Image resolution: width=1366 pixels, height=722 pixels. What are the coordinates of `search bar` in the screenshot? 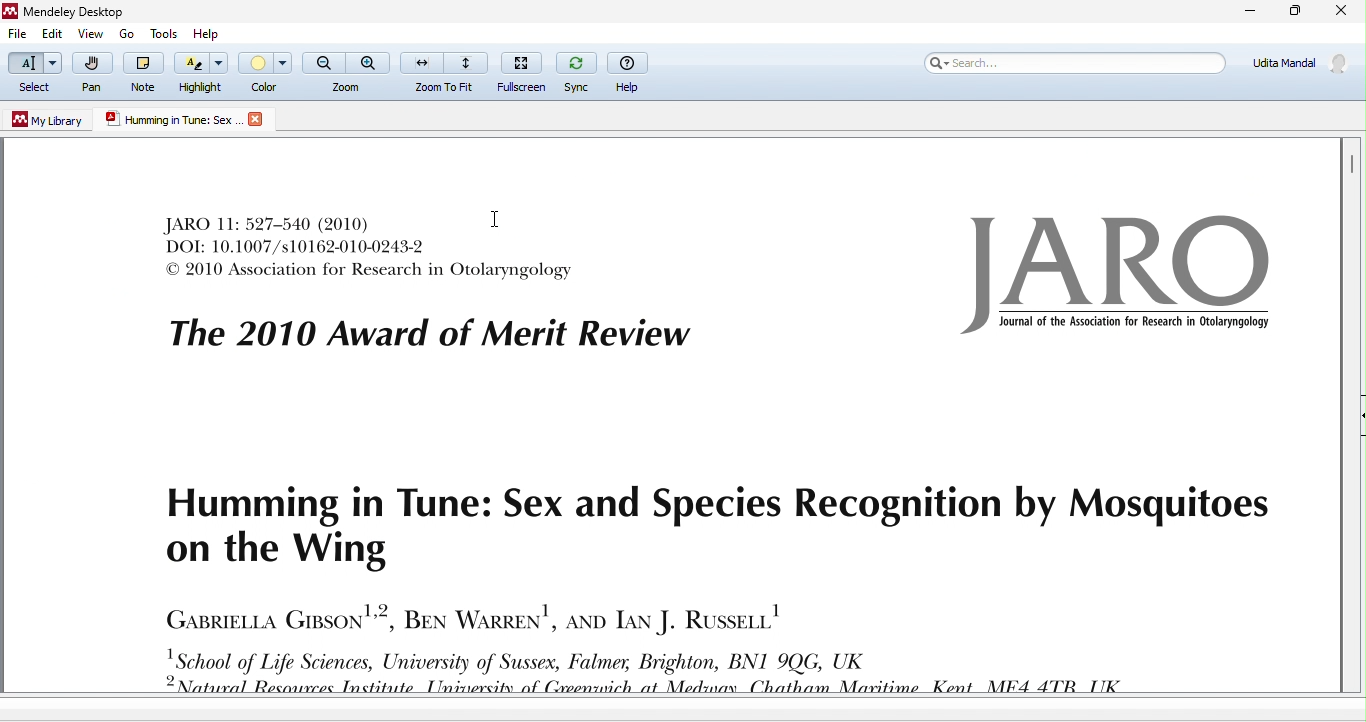 It's located at (1076, 65).